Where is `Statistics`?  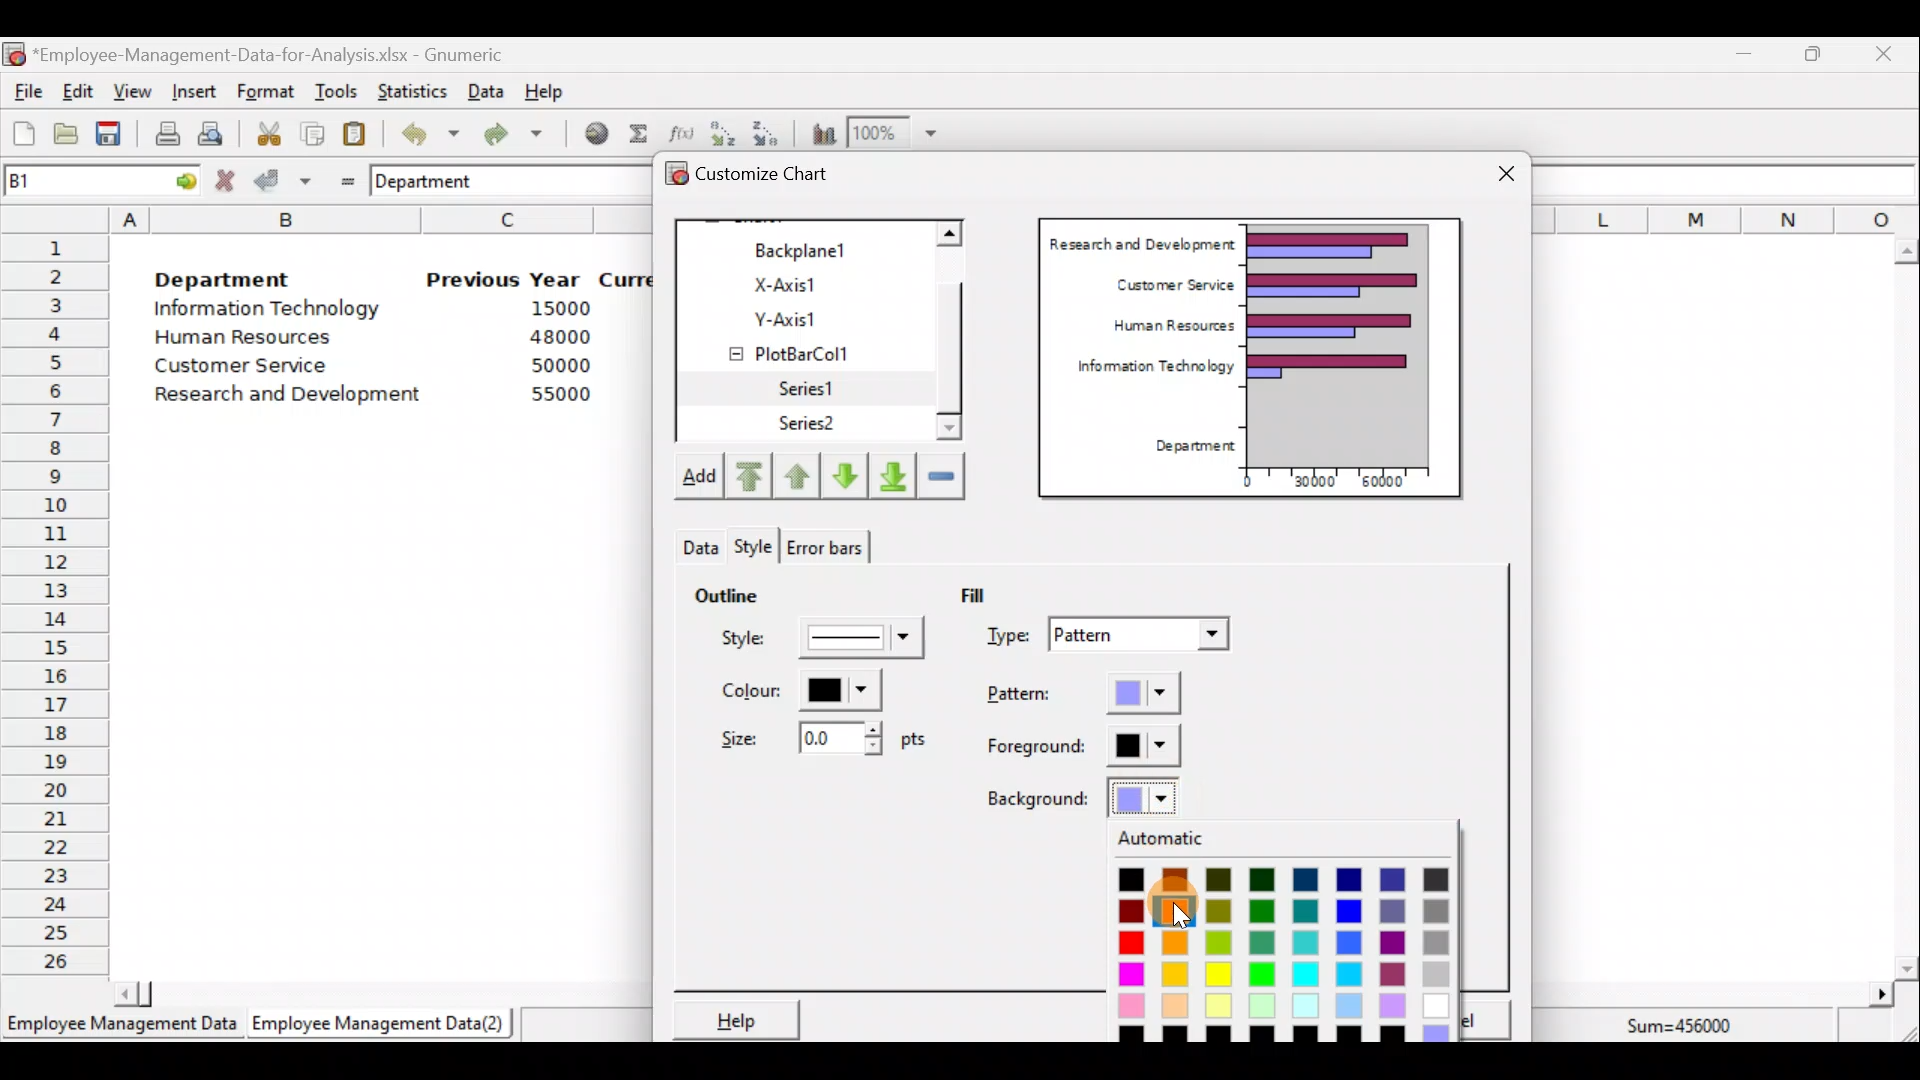
Statistics is located at coordinates (408, 89).